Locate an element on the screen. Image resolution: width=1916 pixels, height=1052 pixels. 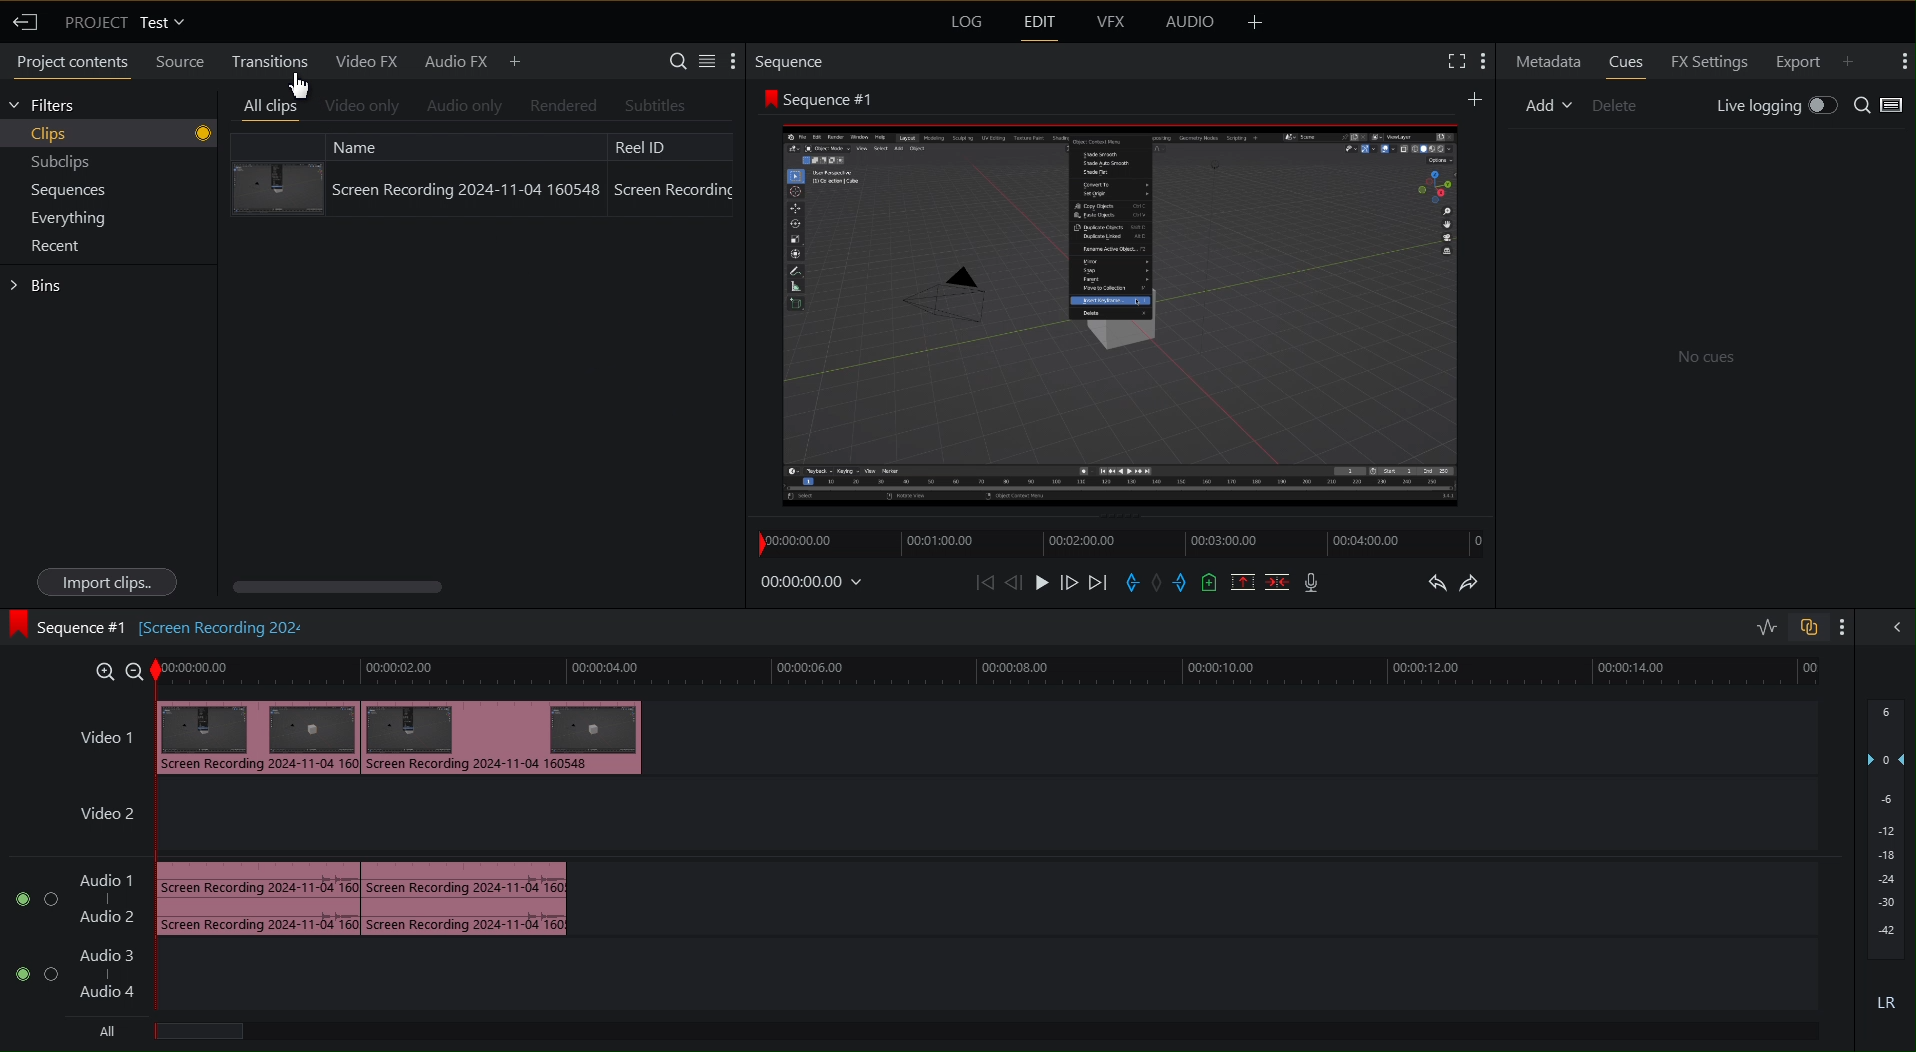
Undo is located at coordinates (1433, 582).